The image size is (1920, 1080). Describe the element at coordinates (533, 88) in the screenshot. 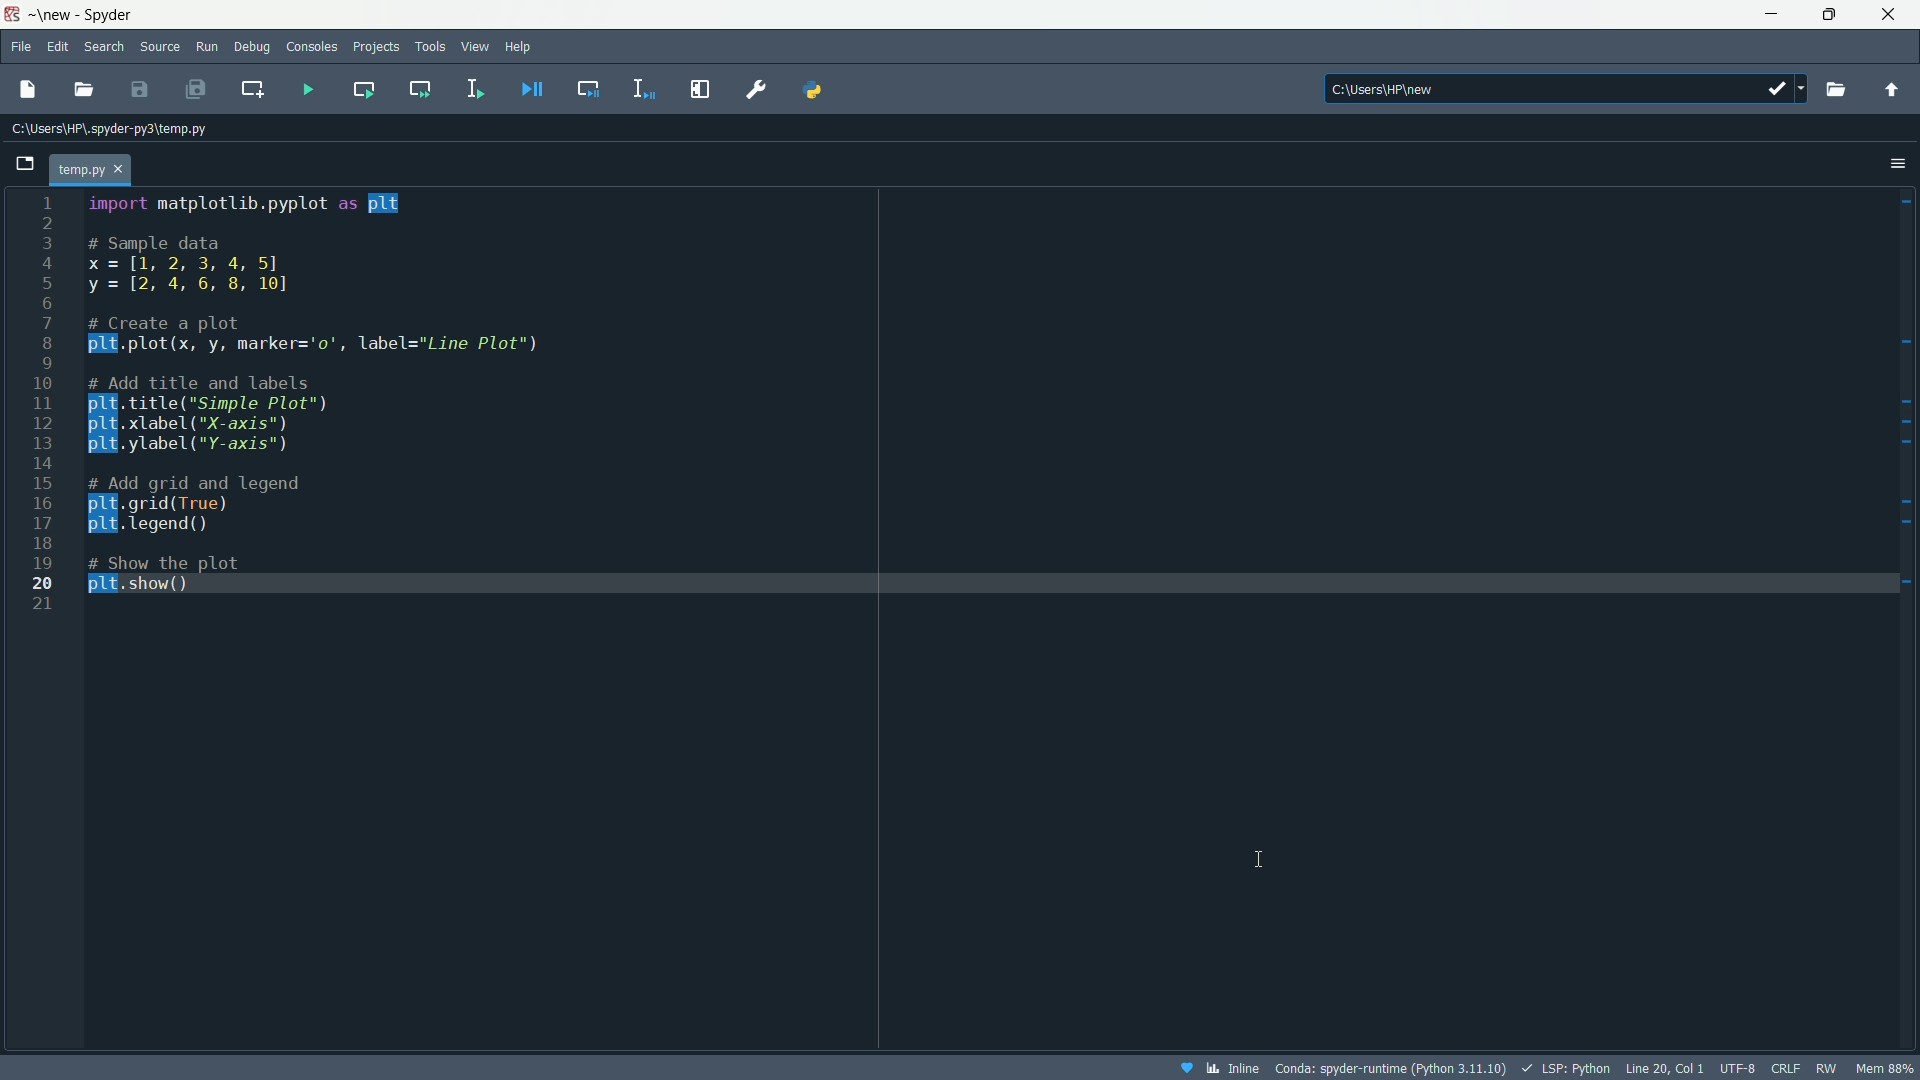

I see `debug file` at that location.